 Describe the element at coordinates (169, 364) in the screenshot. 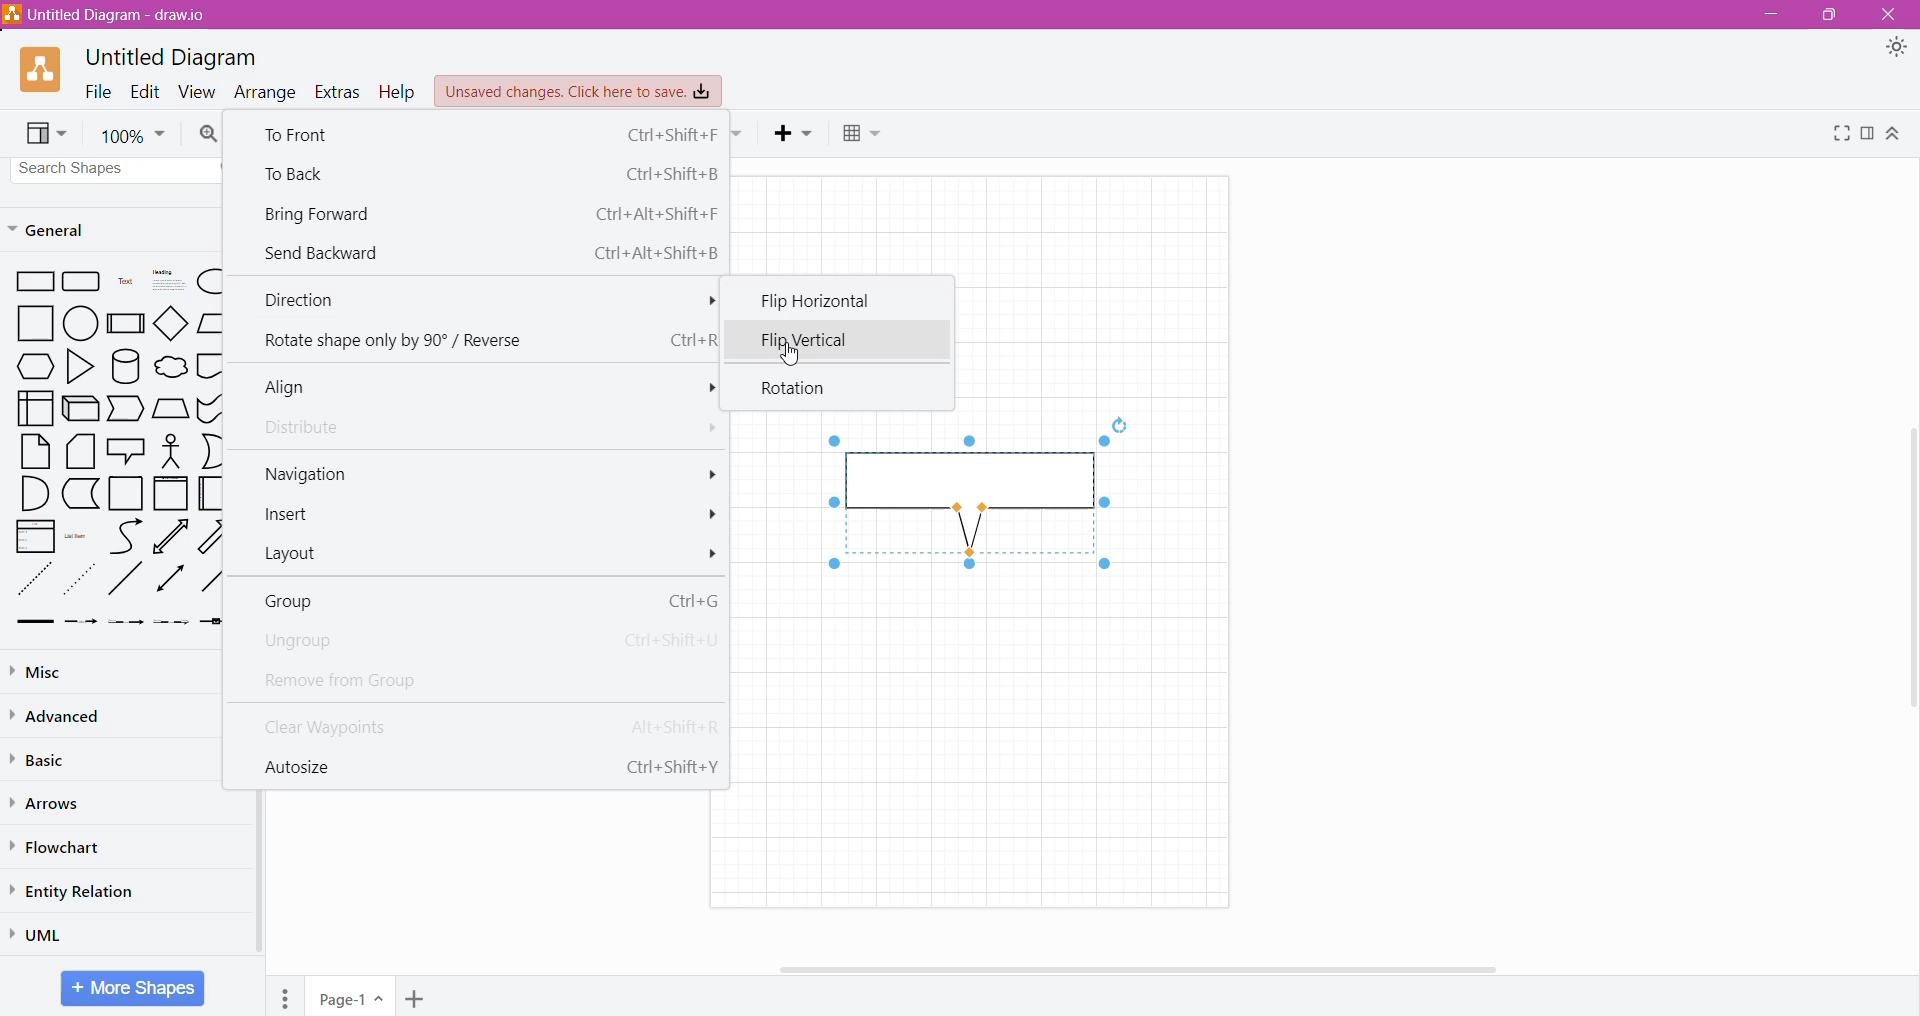

I see `cloud` at that location.